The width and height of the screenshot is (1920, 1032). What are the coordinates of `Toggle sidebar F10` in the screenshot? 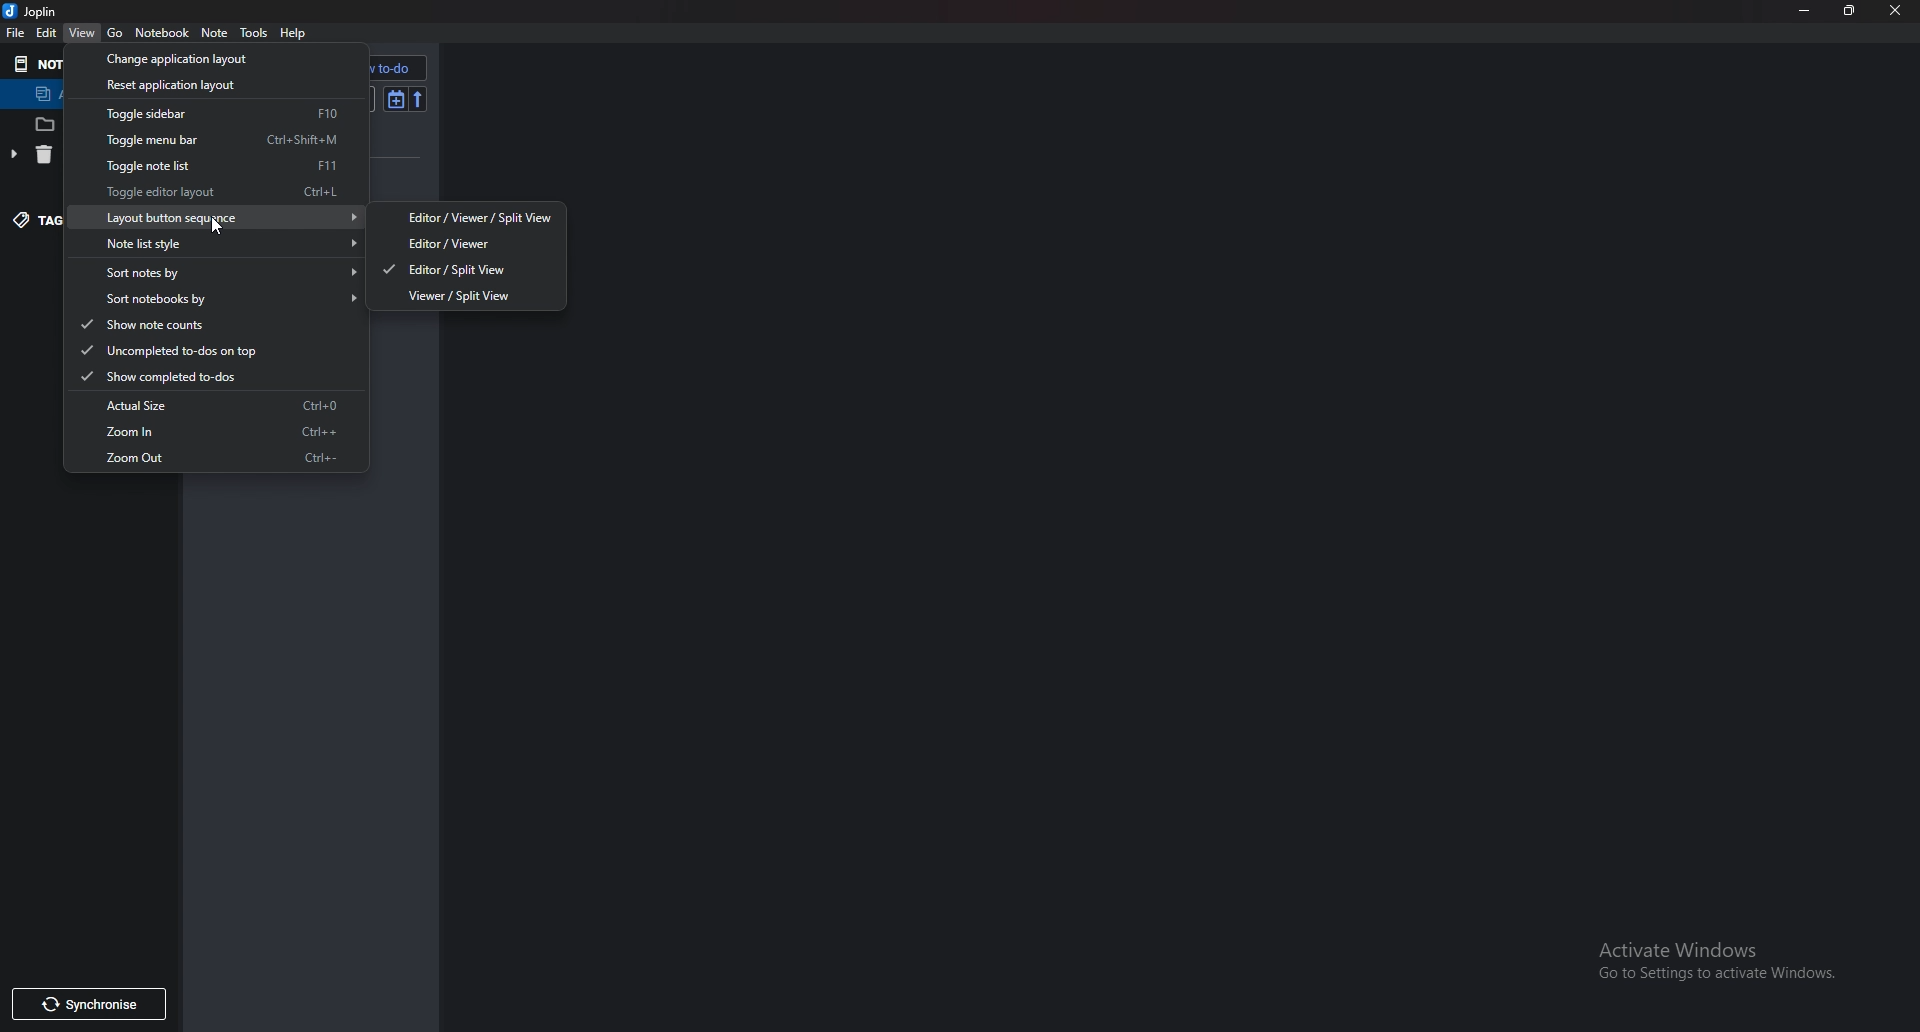 It's located at (211, 115).